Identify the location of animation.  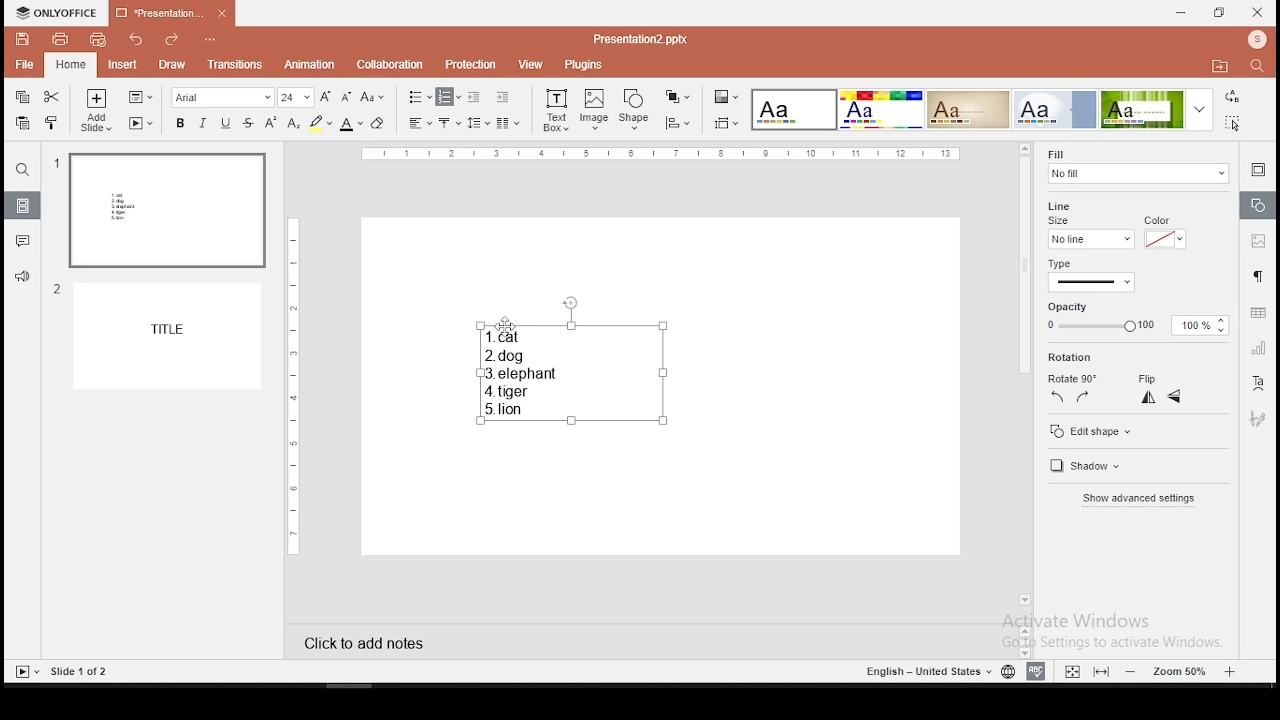
(311, 65).